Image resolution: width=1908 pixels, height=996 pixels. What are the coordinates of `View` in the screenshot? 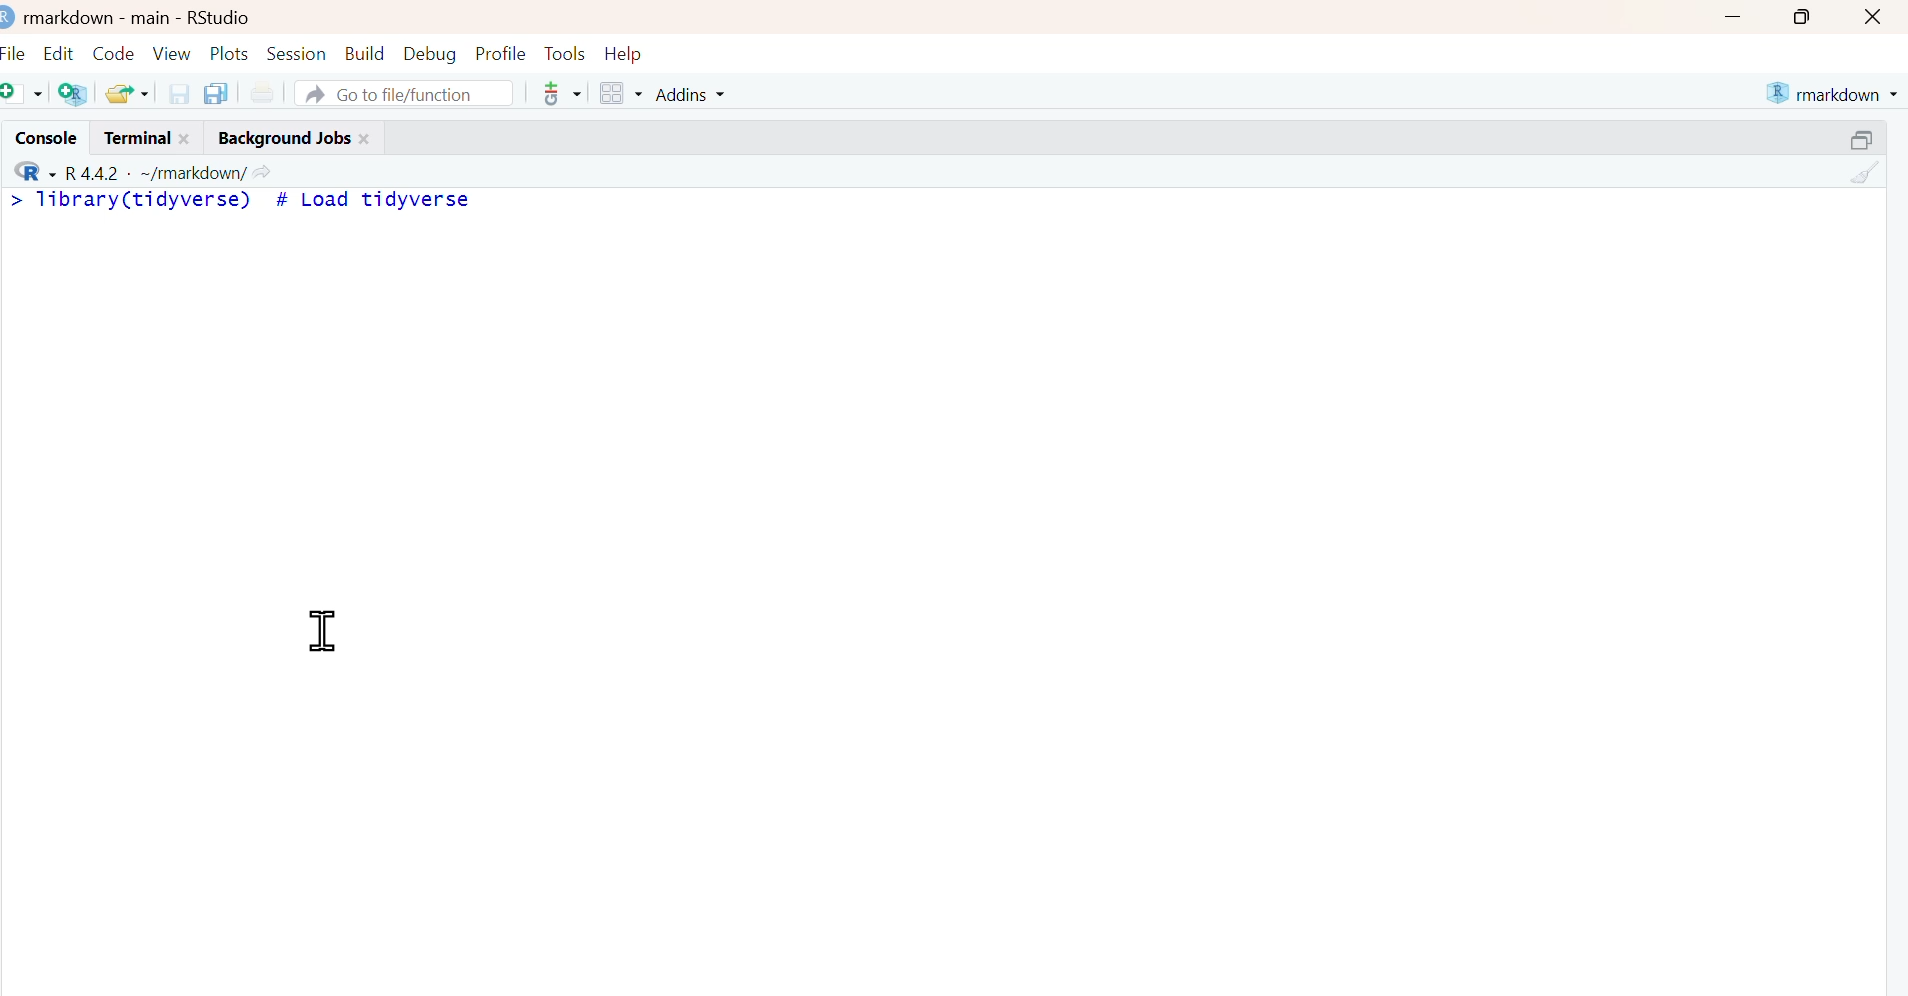 It's located at (174, 50).